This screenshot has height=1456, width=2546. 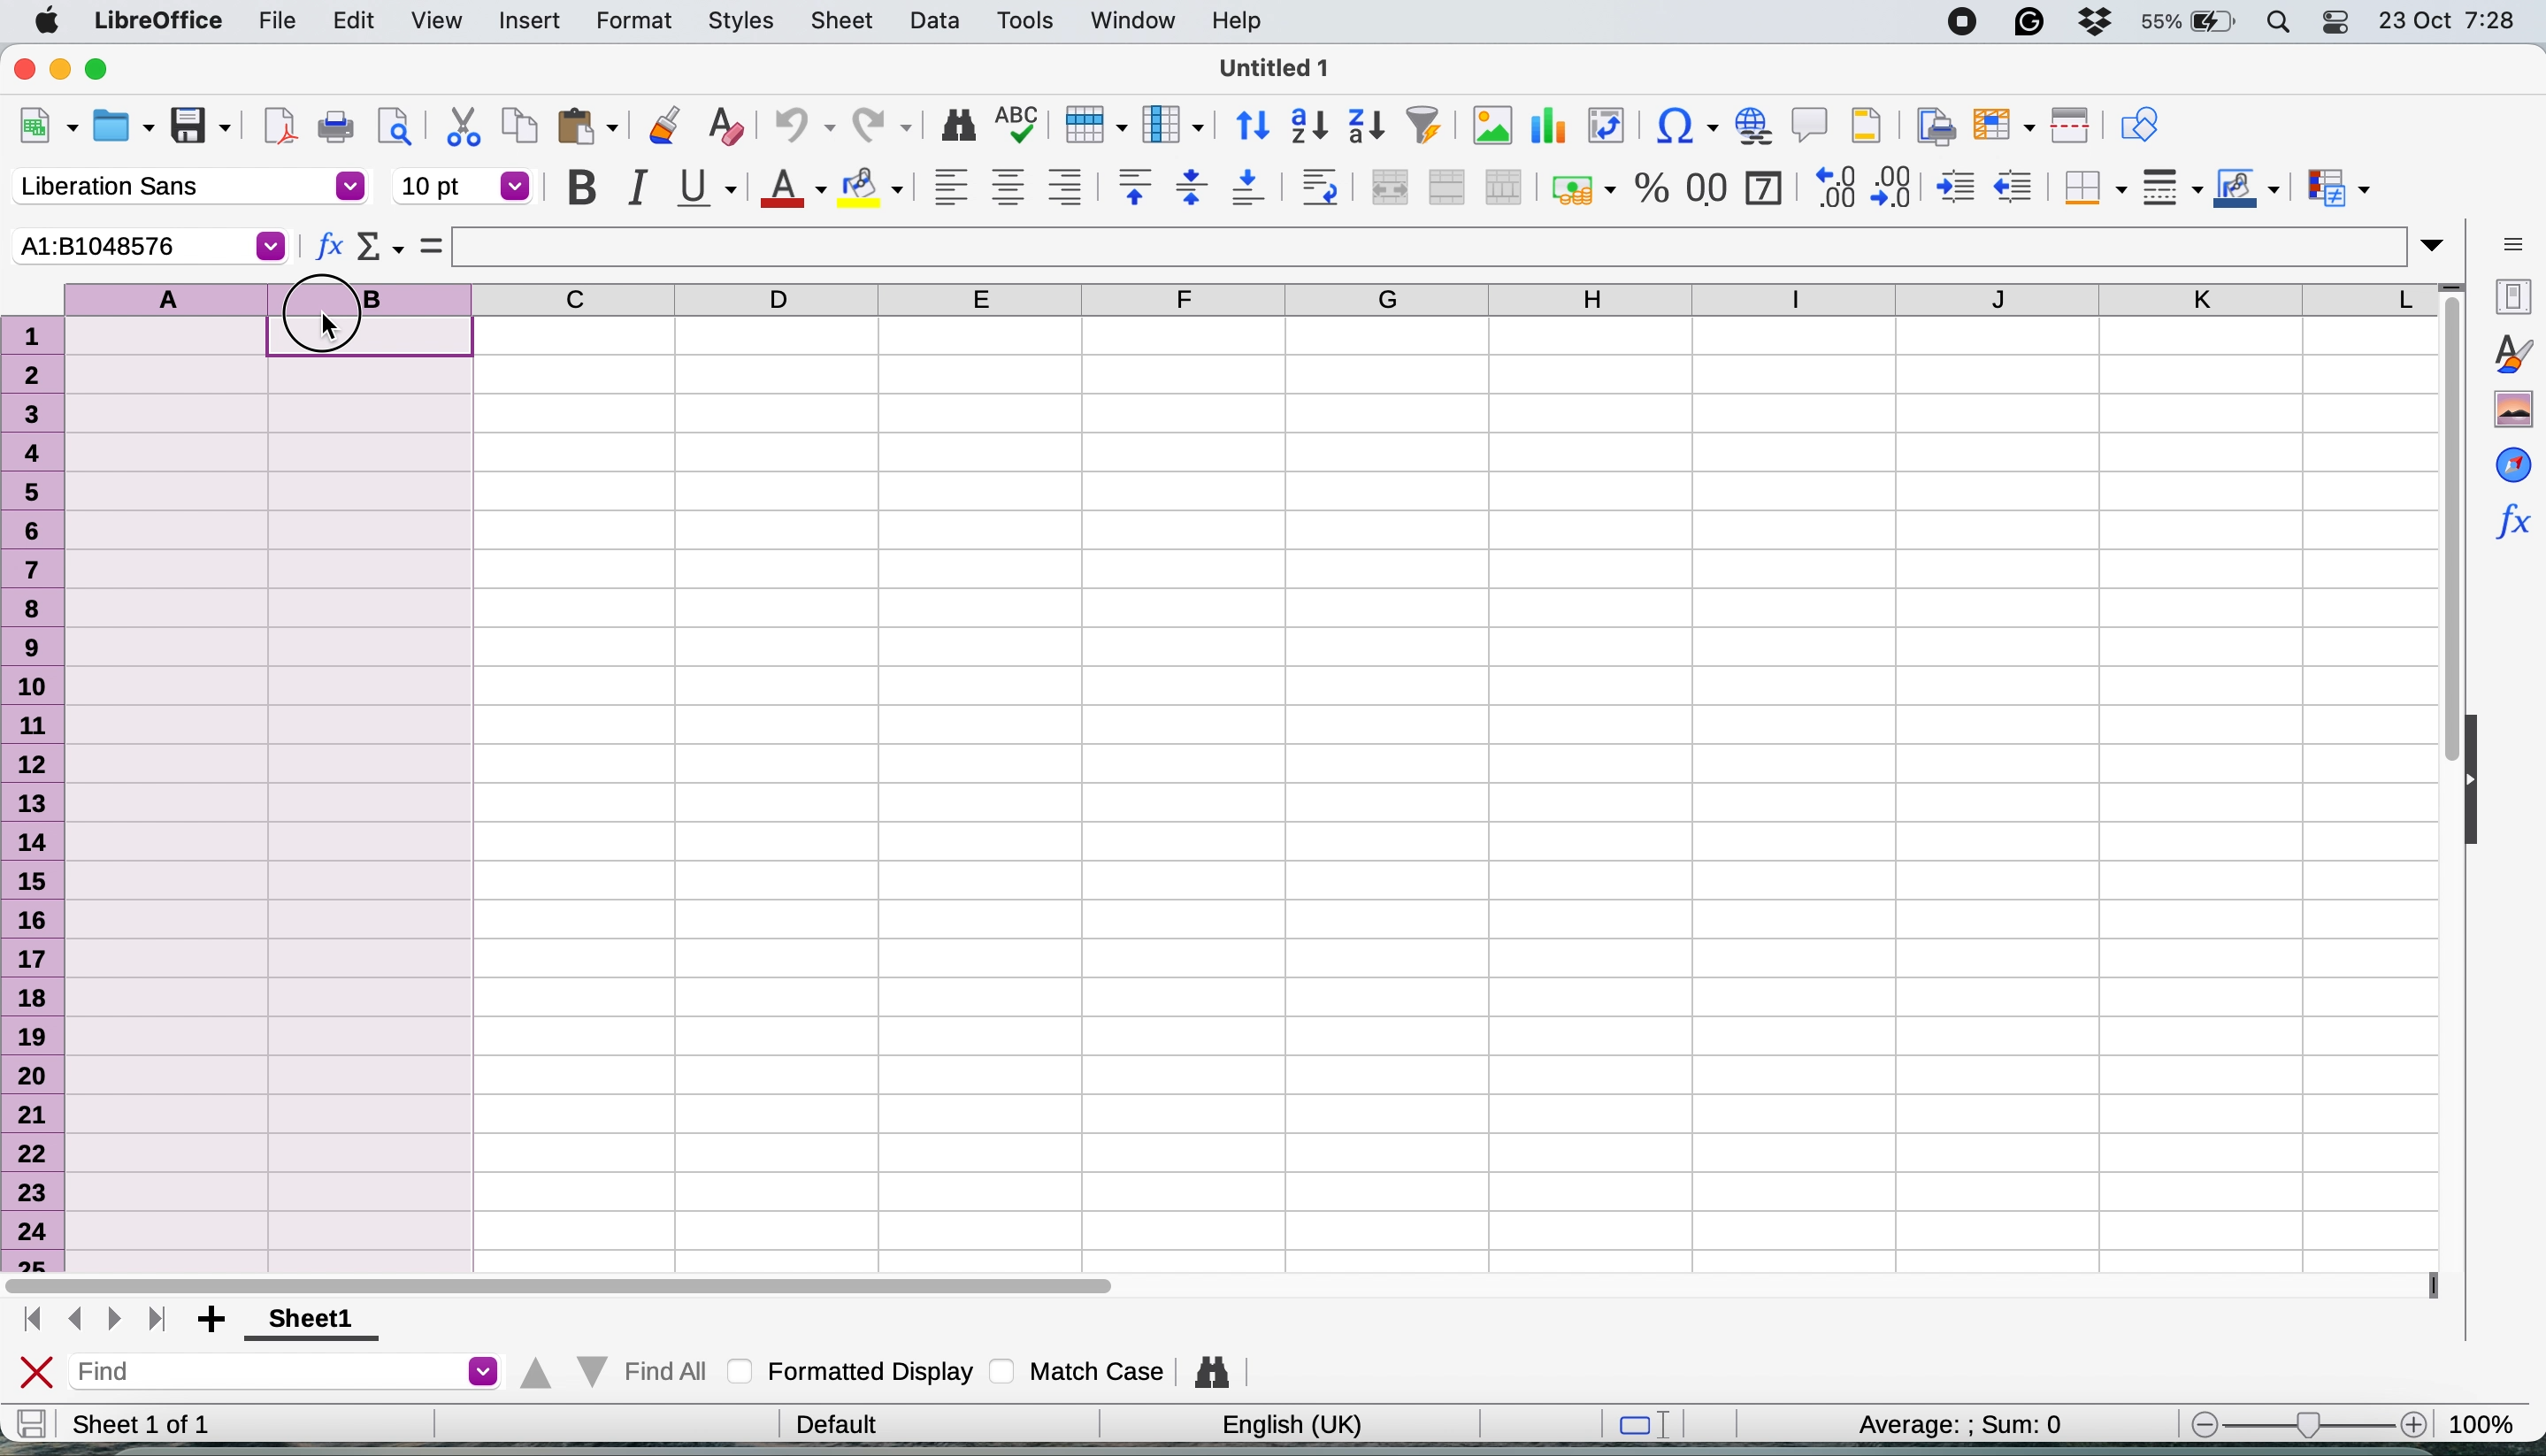 What do you see at coordinates (1276, 71) in the screenshot?
I see `untitled 1` at bounding box center [1276, 71].